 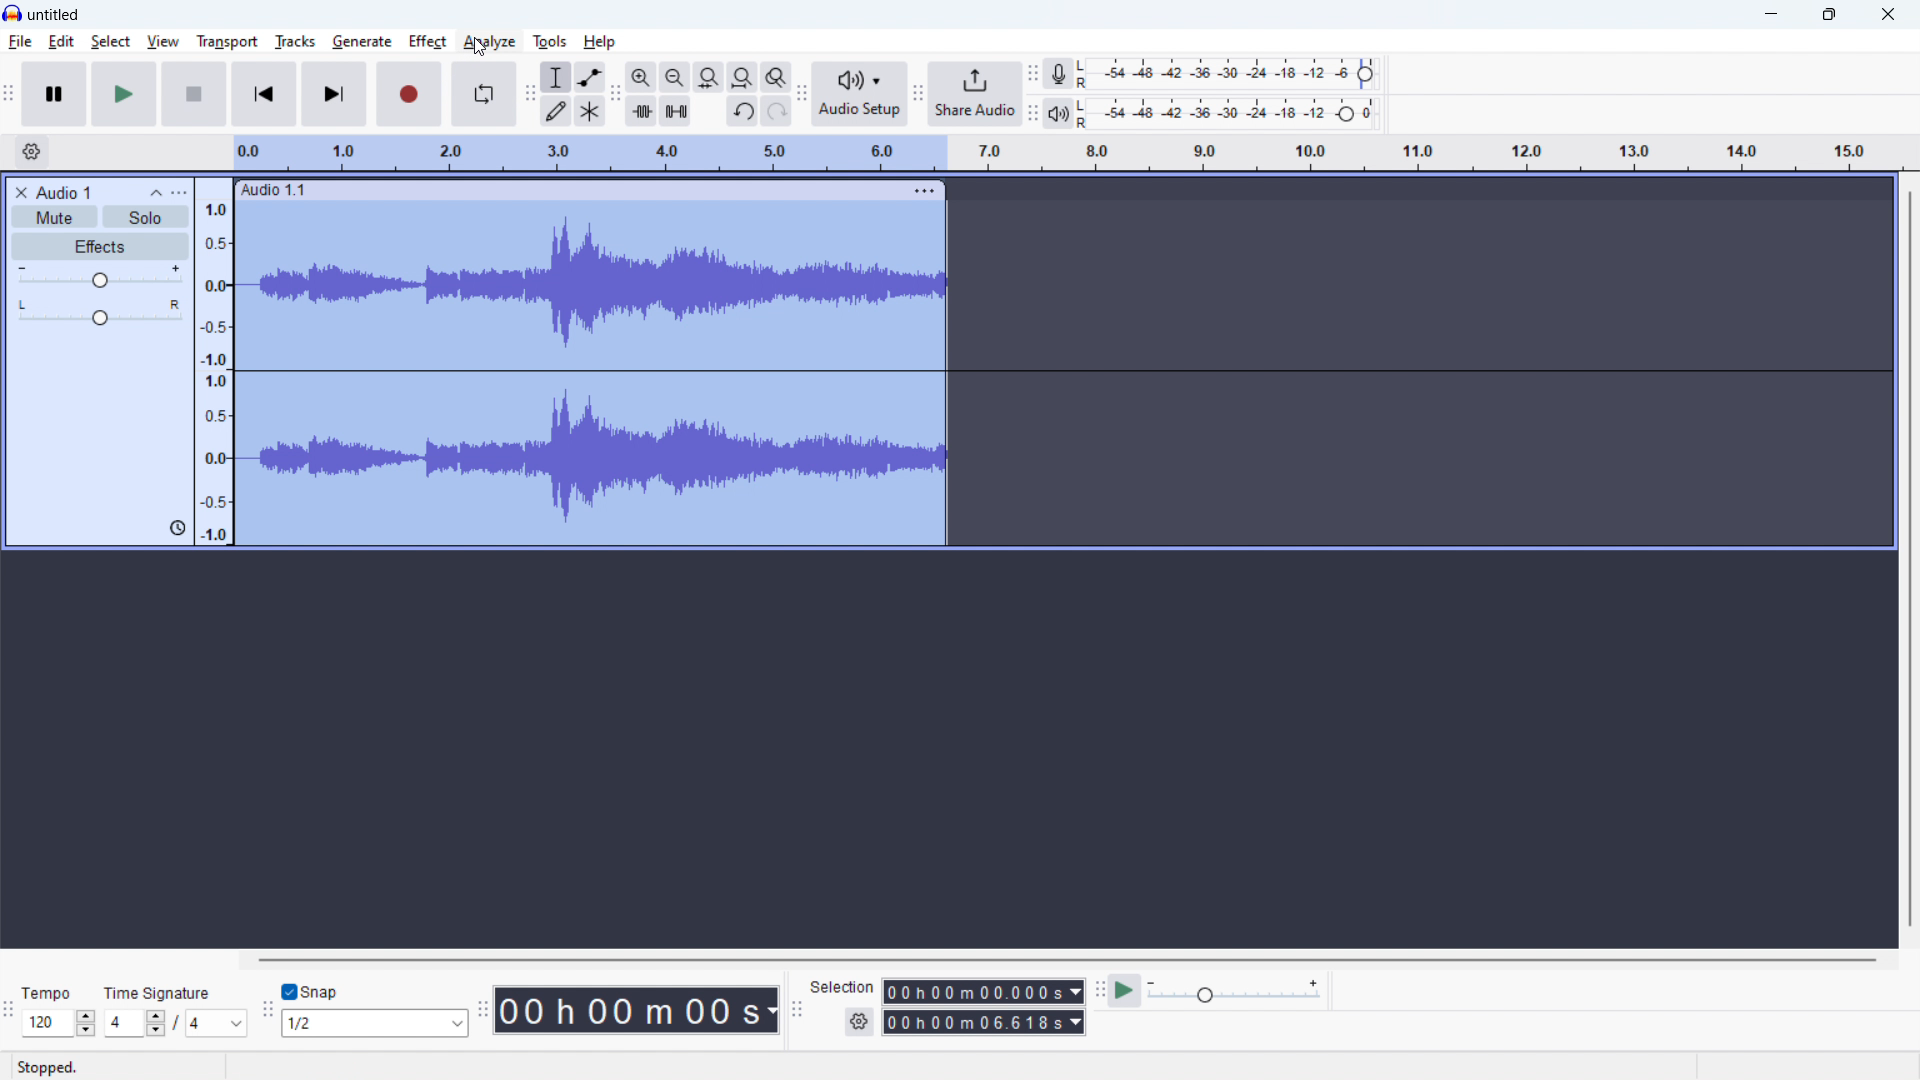 What do you see at coordinates (1770, 15) in the screenshot?
I see `minimize` at bounding box center [1770, 15].